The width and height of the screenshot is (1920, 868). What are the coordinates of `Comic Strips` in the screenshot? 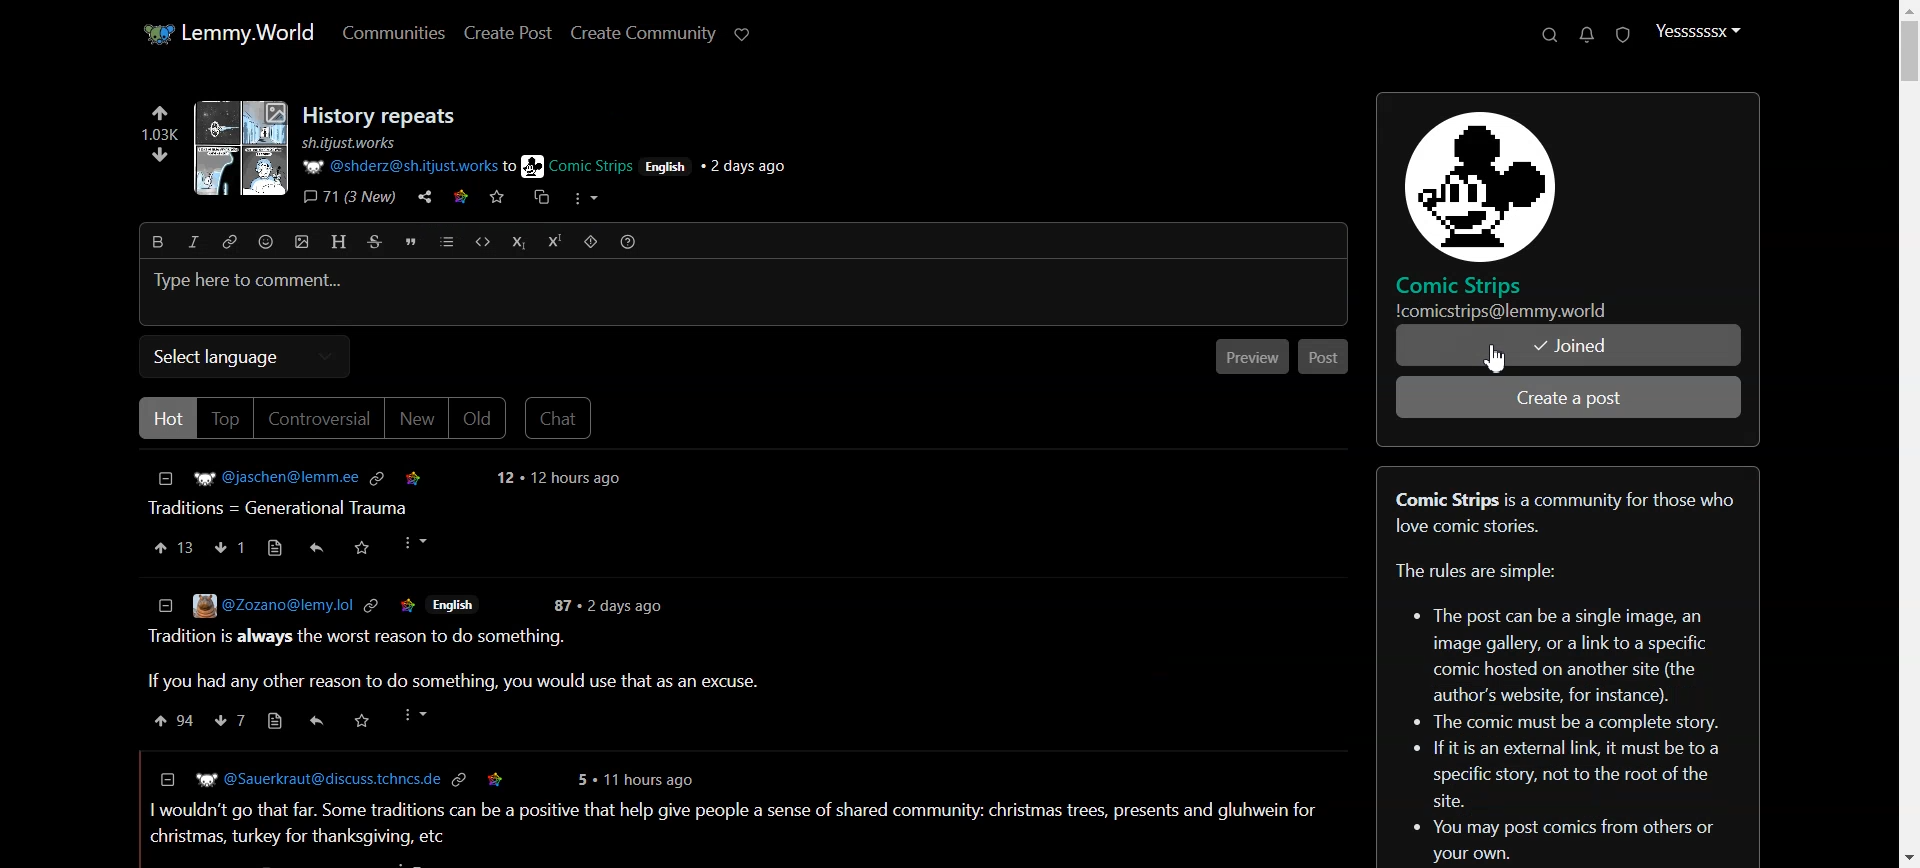 It's located at (1472, 284).